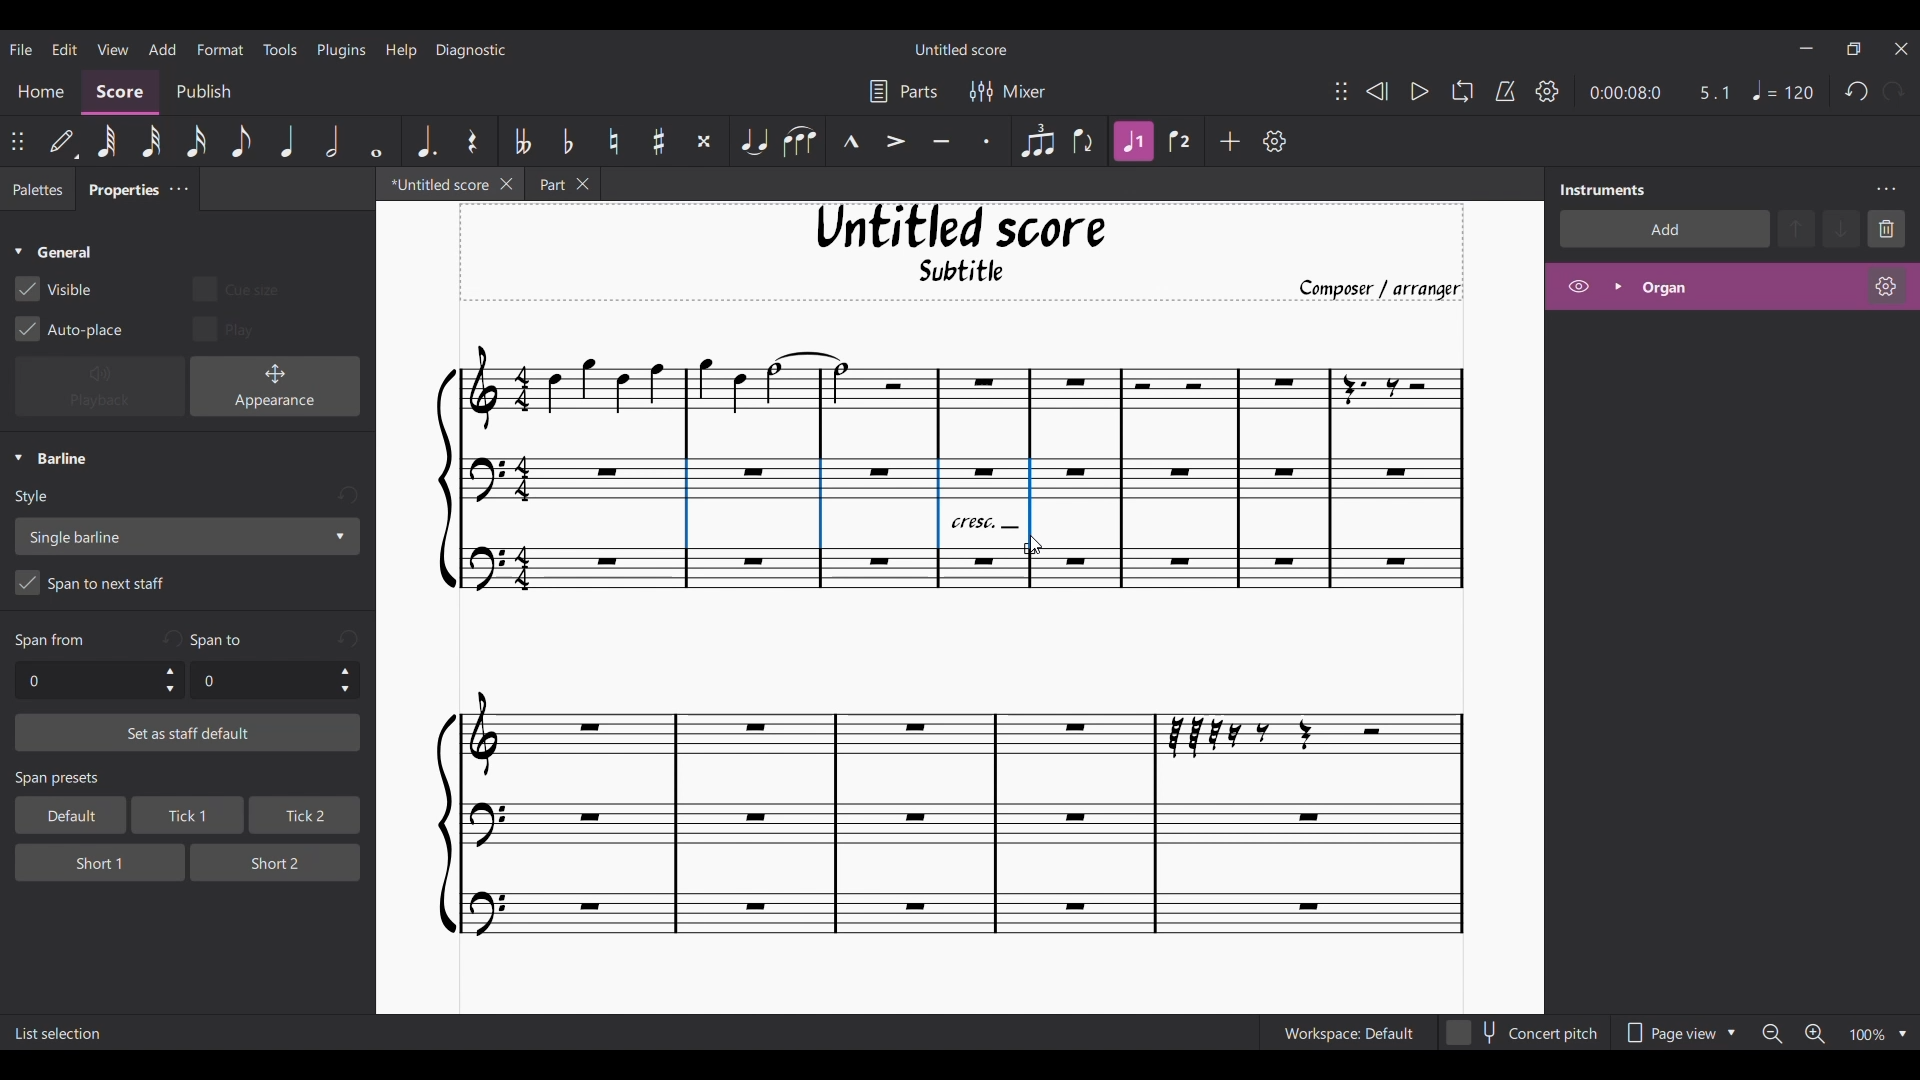  I want to click on Edit menu, so click(64, 48).